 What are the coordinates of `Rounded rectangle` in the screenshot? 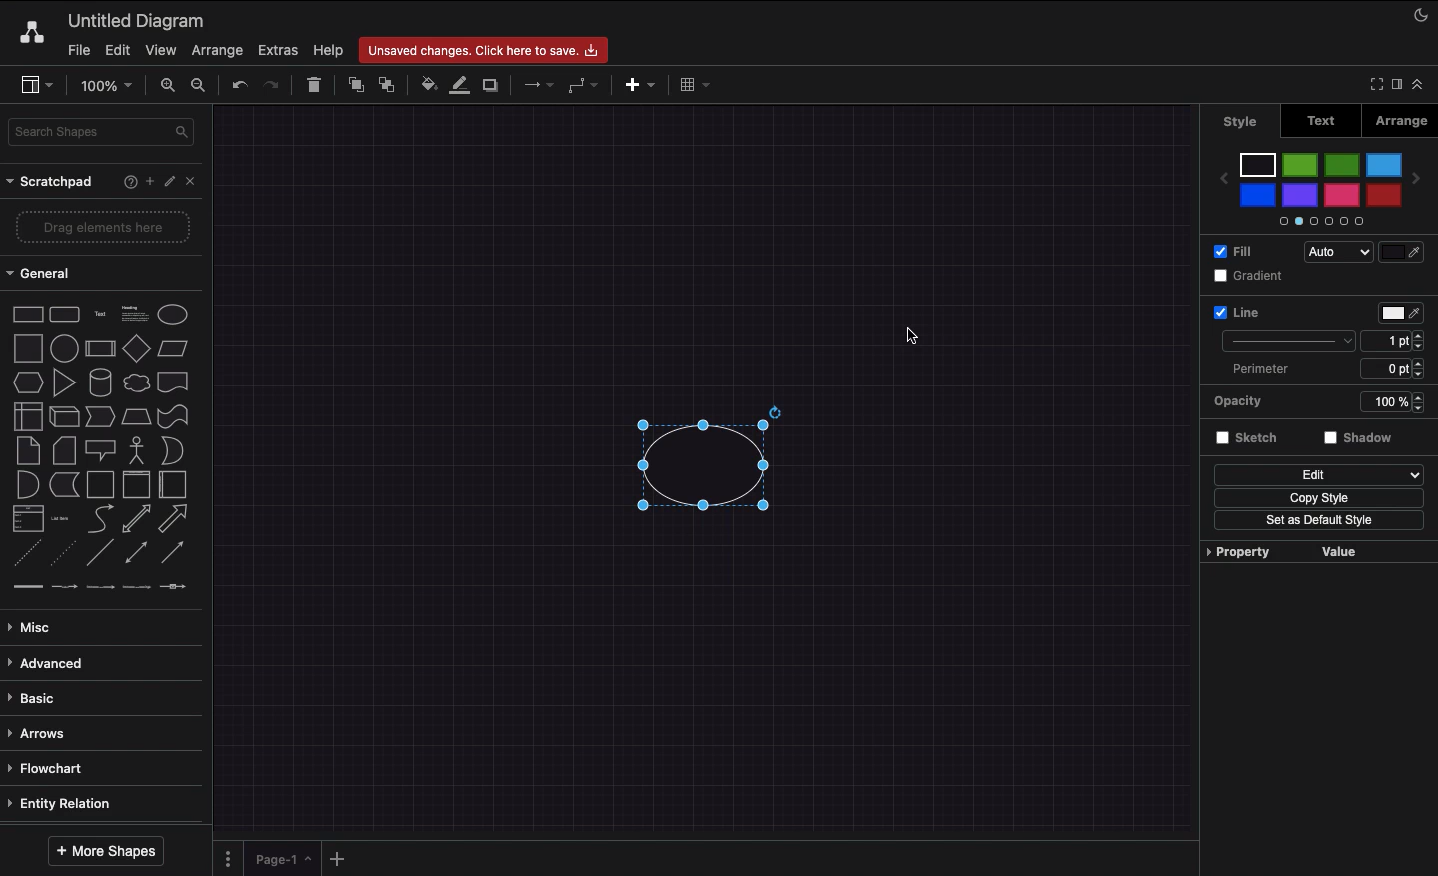 It's located at (65, 313).